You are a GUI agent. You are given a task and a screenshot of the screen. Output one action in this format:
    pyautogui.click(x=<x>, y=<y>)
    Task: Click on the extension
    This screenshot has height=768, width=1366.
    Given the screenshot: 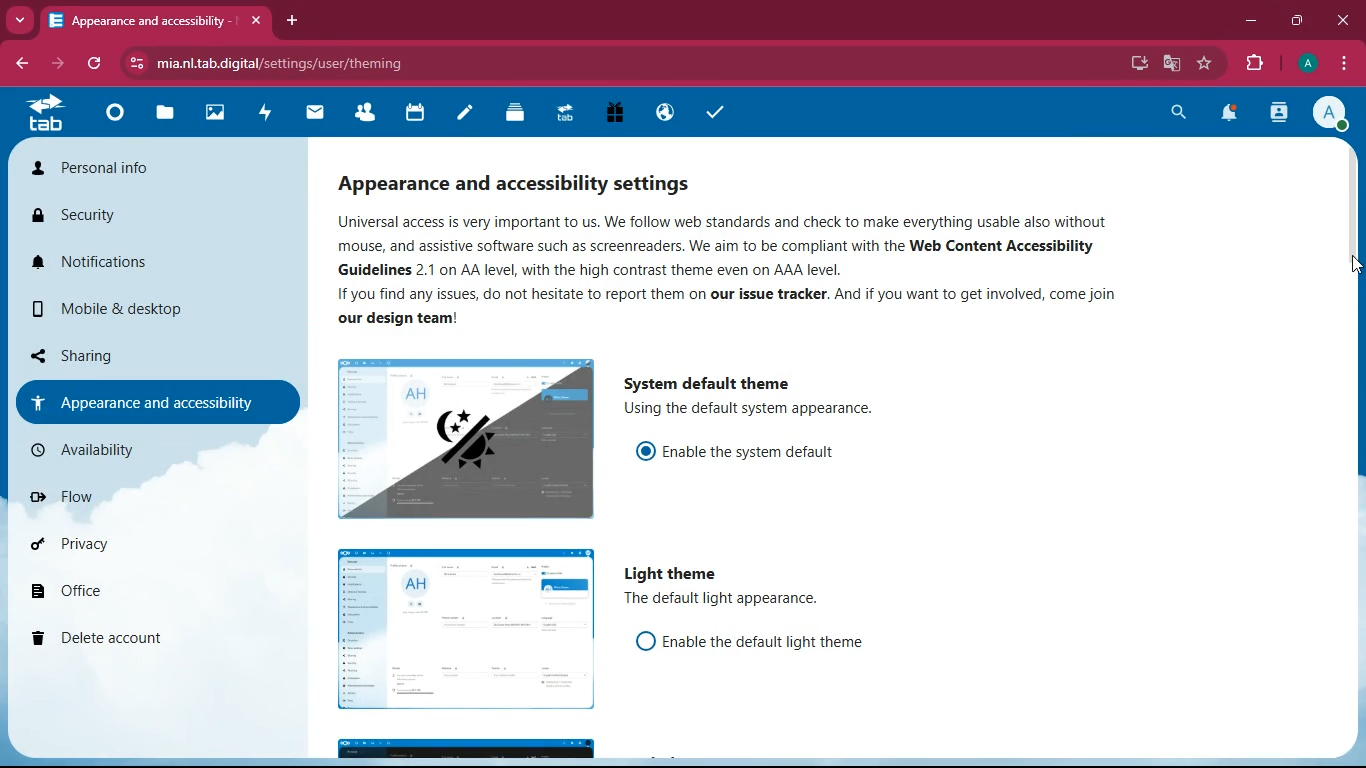 What is the action you would take?
    pyautogui.click(x=1257, y=64)
    